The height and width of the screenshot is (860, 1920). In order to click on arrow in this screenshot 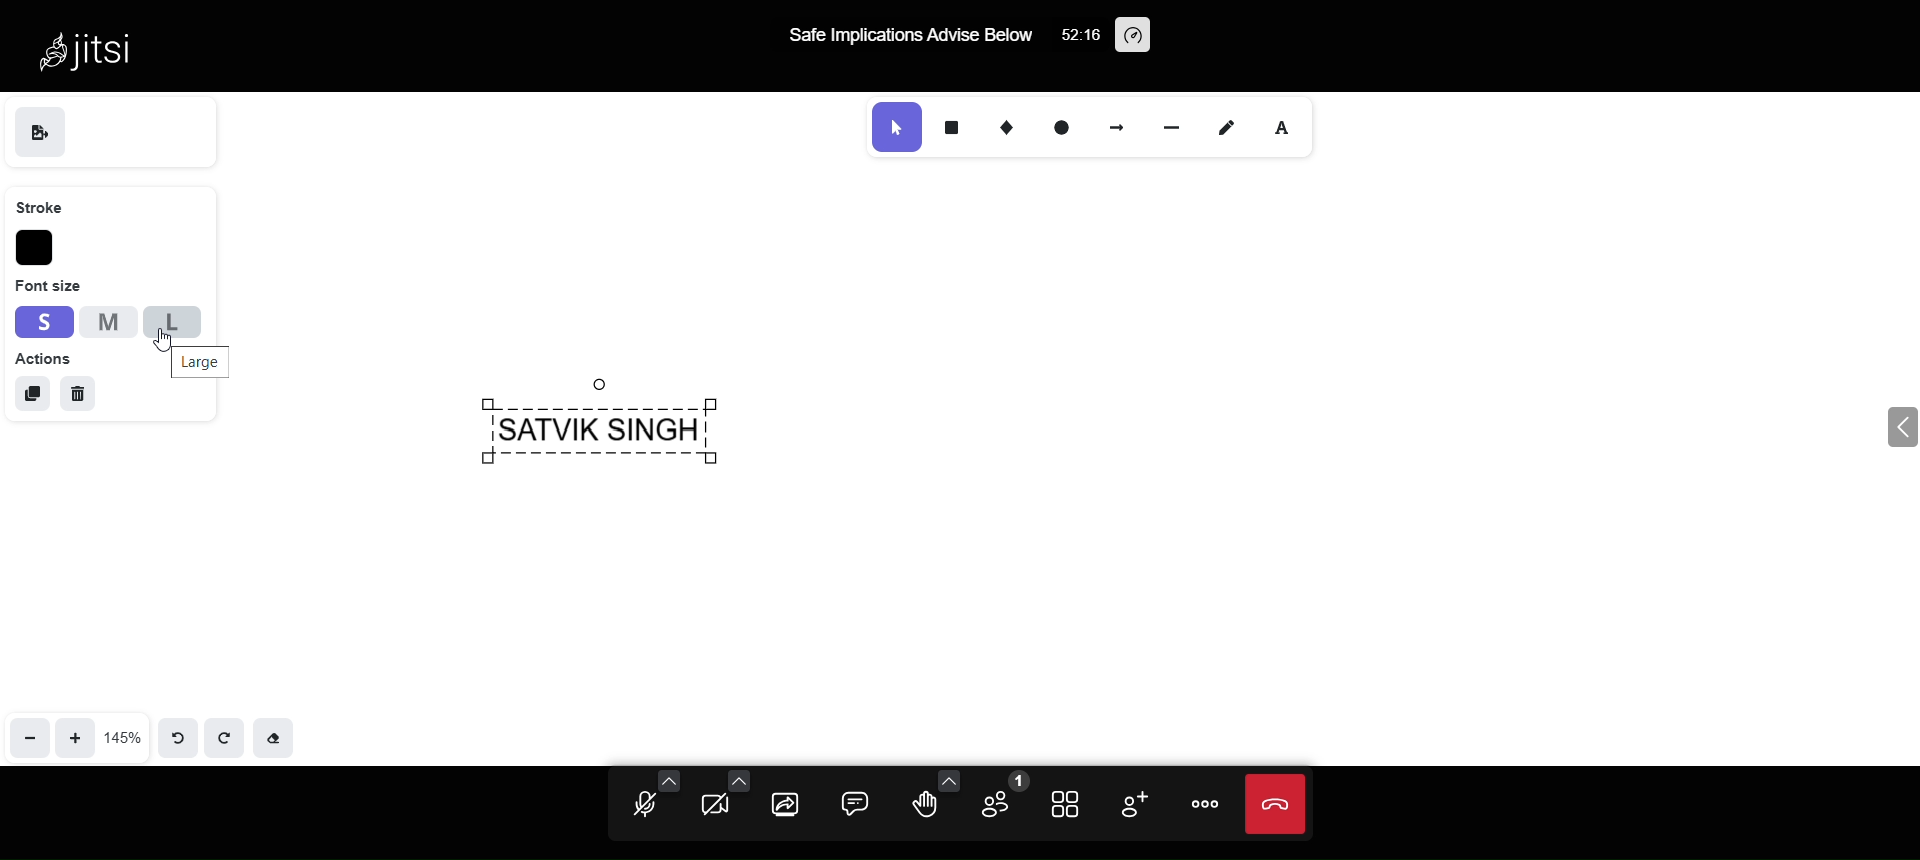, I will do `click(1117, 124)`.